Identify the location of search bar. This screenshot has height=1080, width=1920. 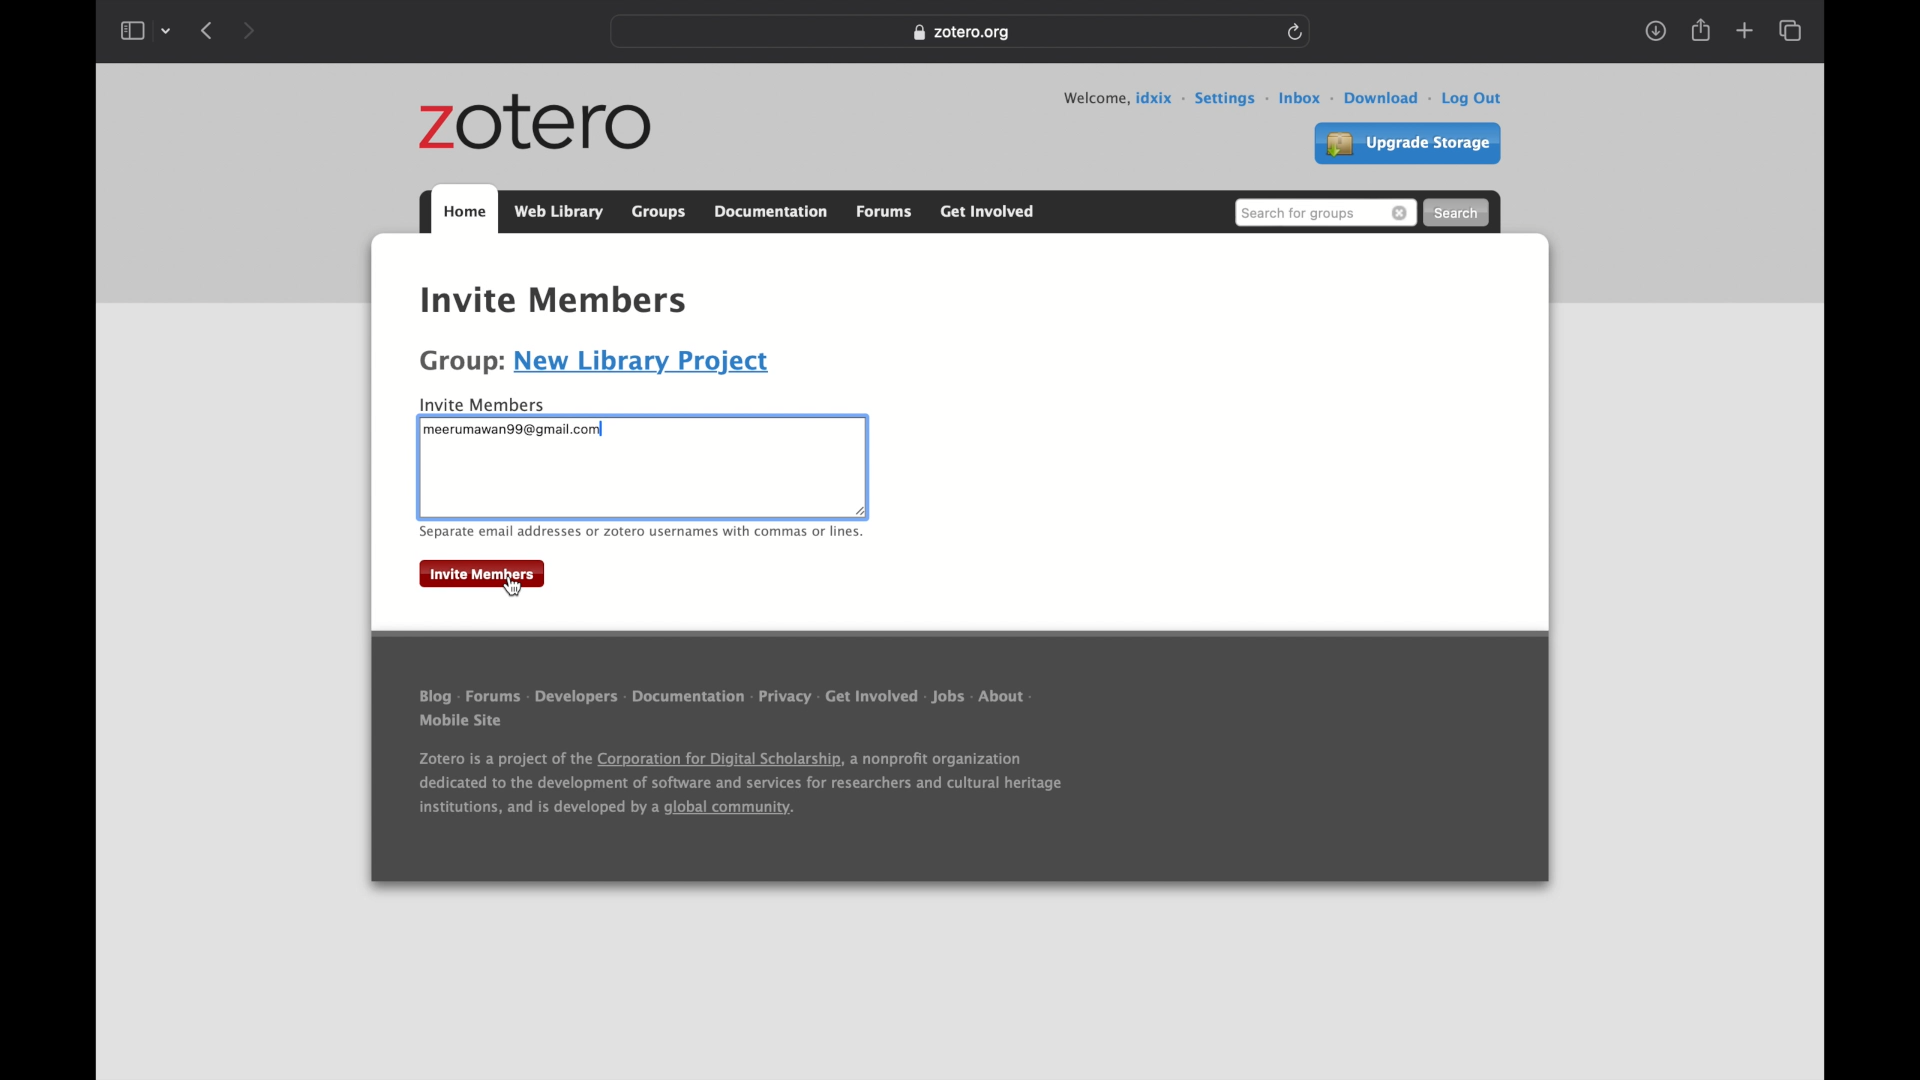
(1325, 214).